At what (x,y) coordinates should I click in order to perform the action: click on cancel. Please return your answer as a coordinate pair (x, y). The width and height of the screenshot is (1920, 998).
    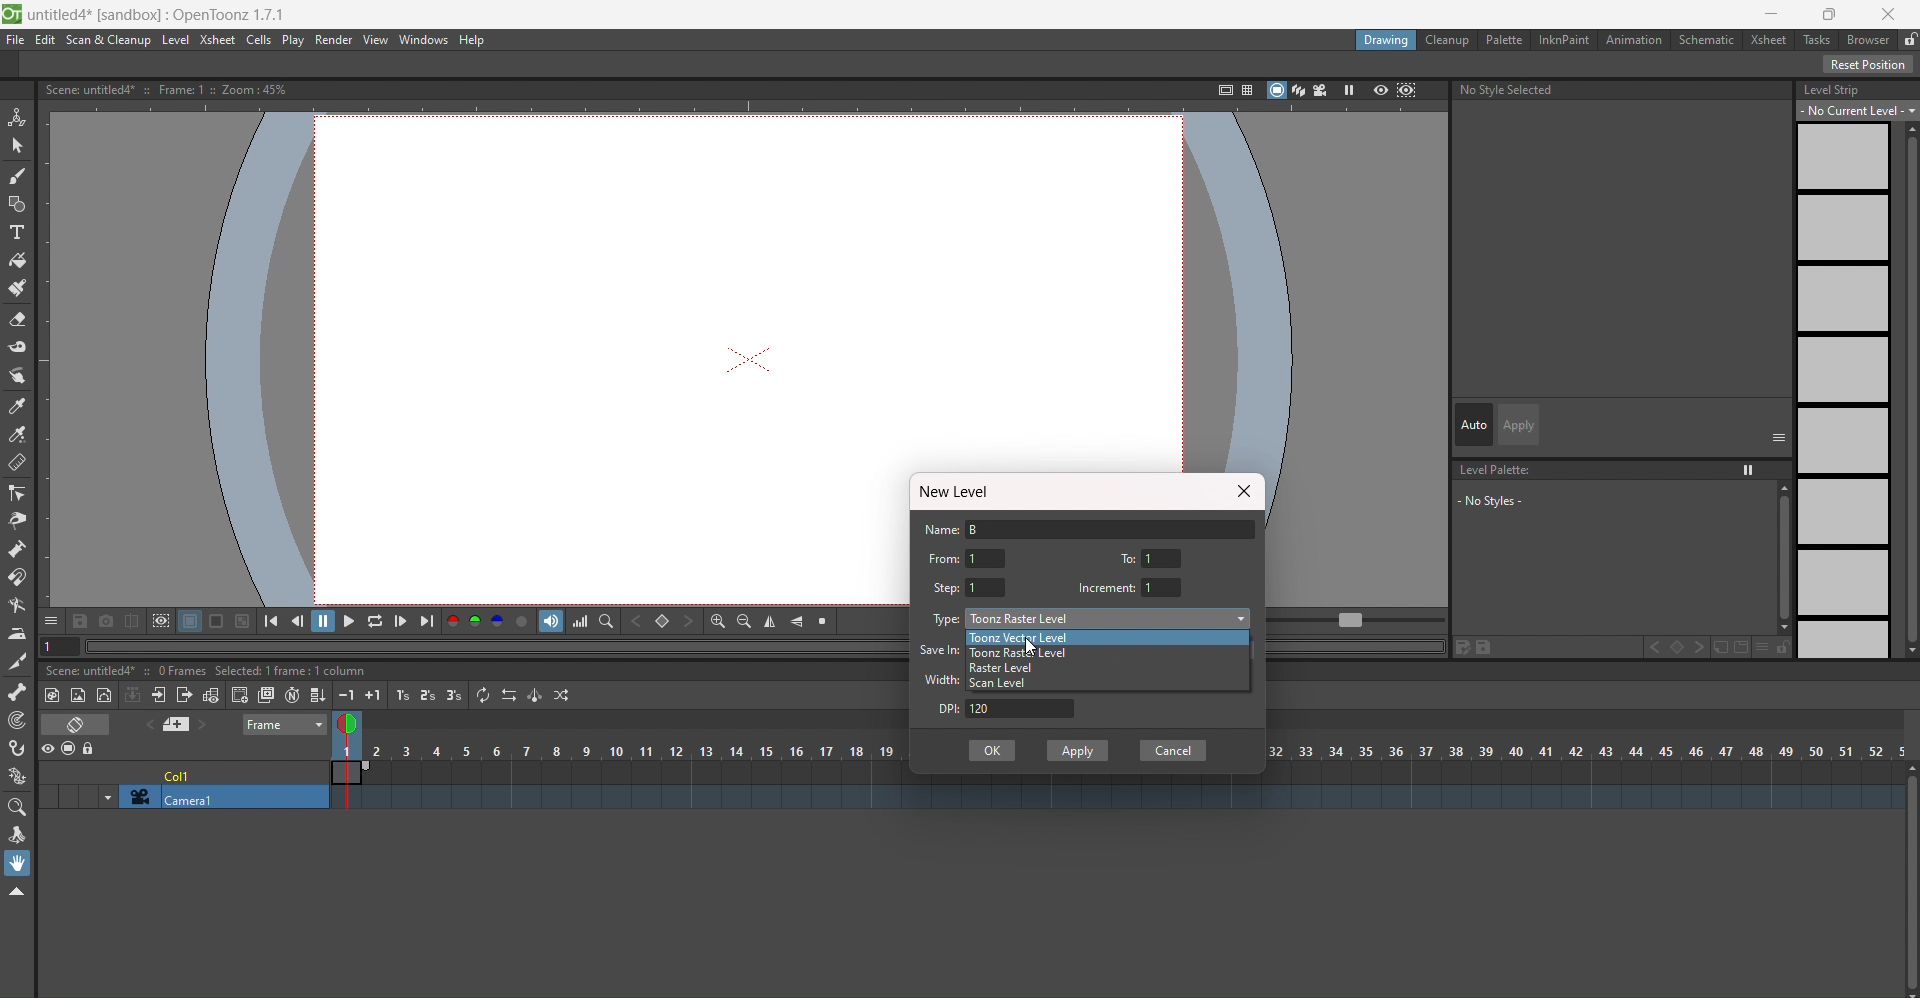
    Looking at the image, I should click on (1173, 751).